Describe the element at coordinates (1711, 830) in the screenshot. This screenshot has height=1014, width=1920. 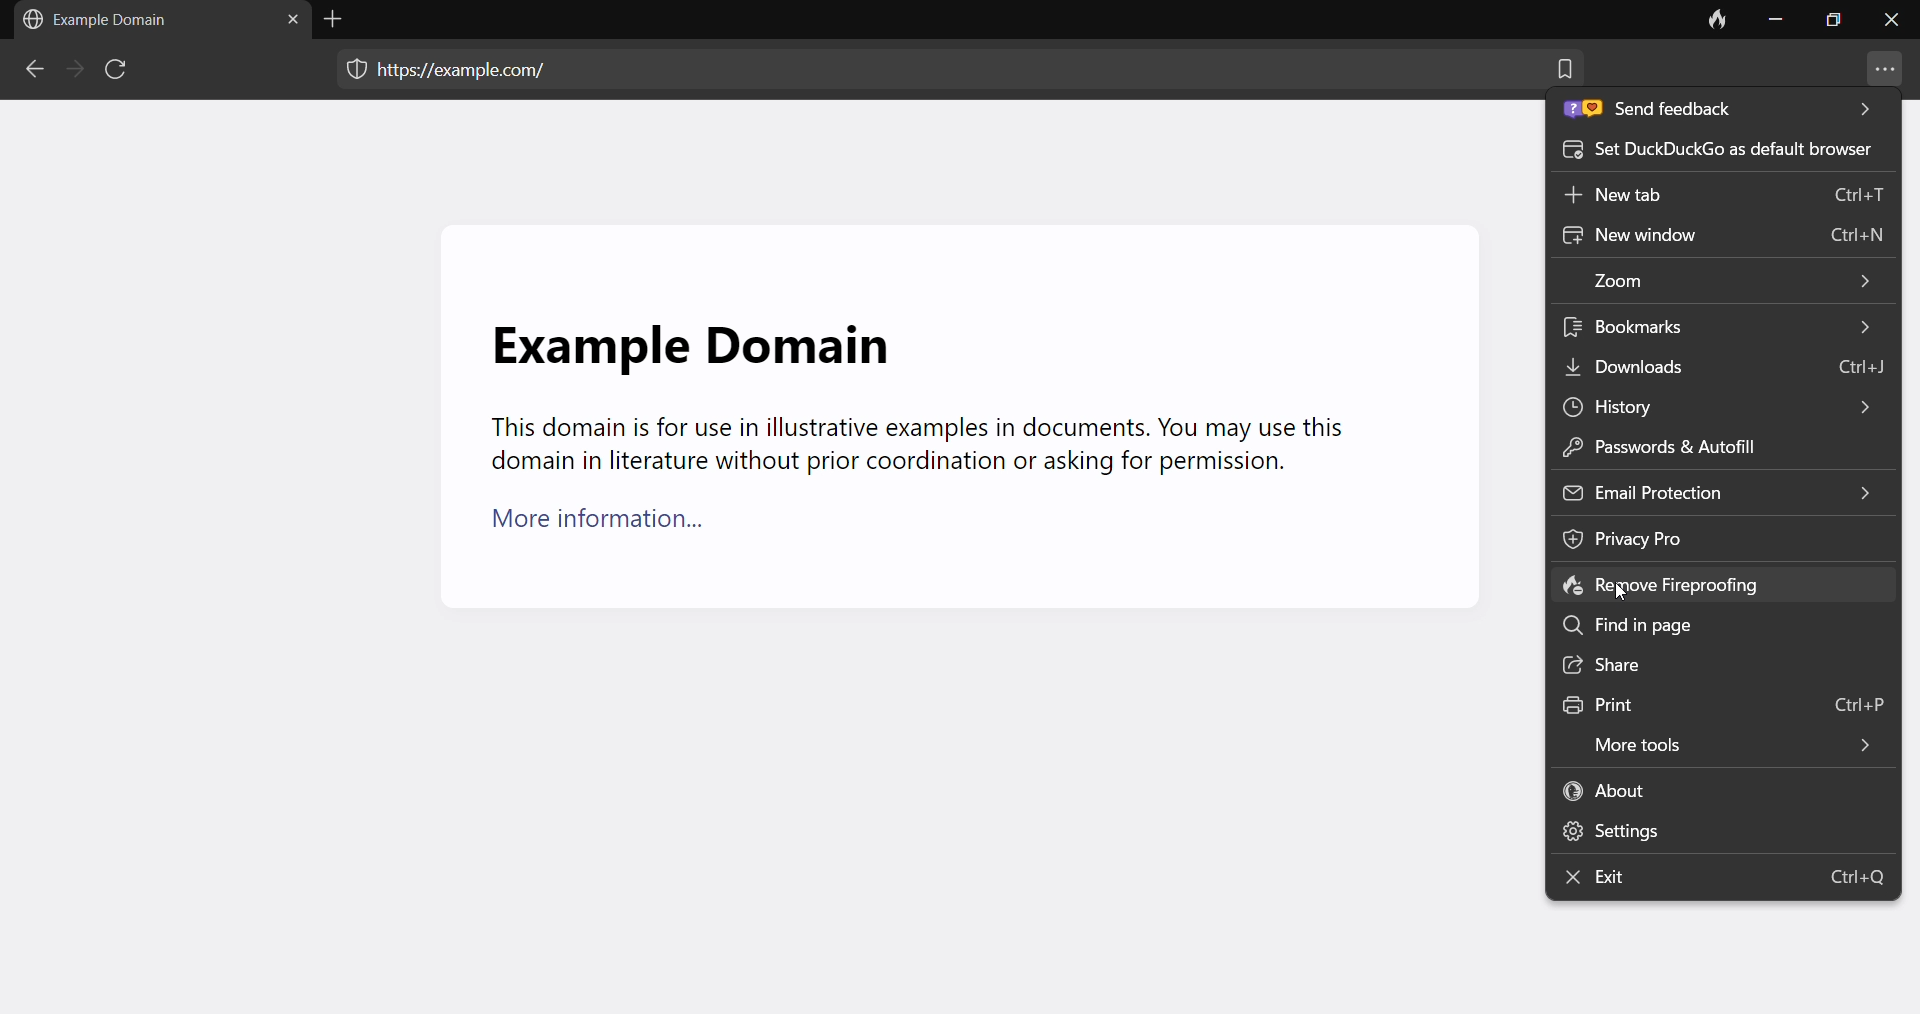
I see `settings` at that location.